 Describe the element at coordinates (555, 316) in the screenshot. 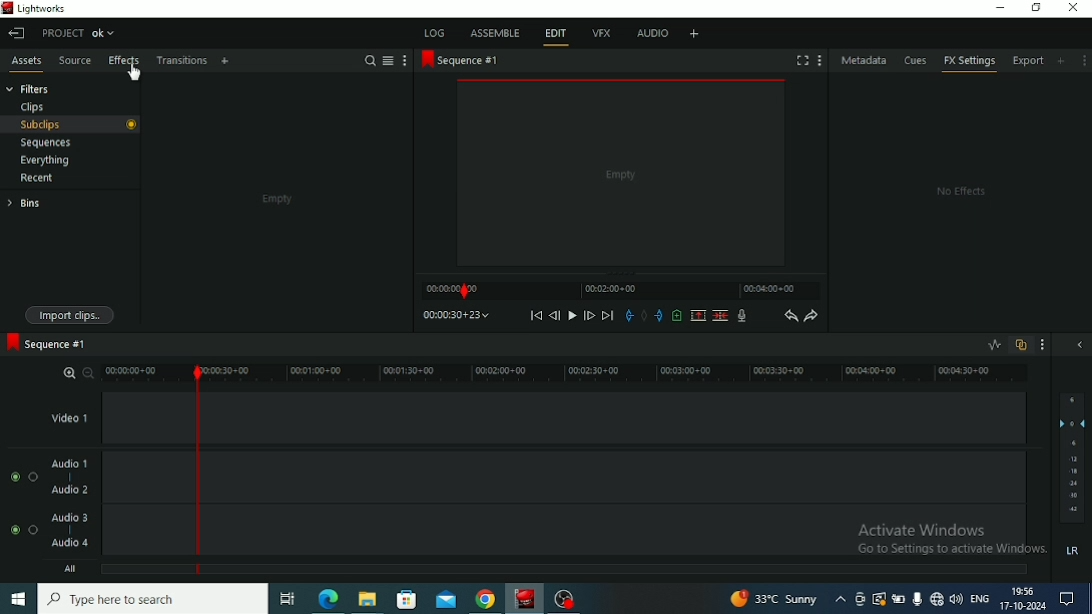

I see `Nudge one frame back` at that location.